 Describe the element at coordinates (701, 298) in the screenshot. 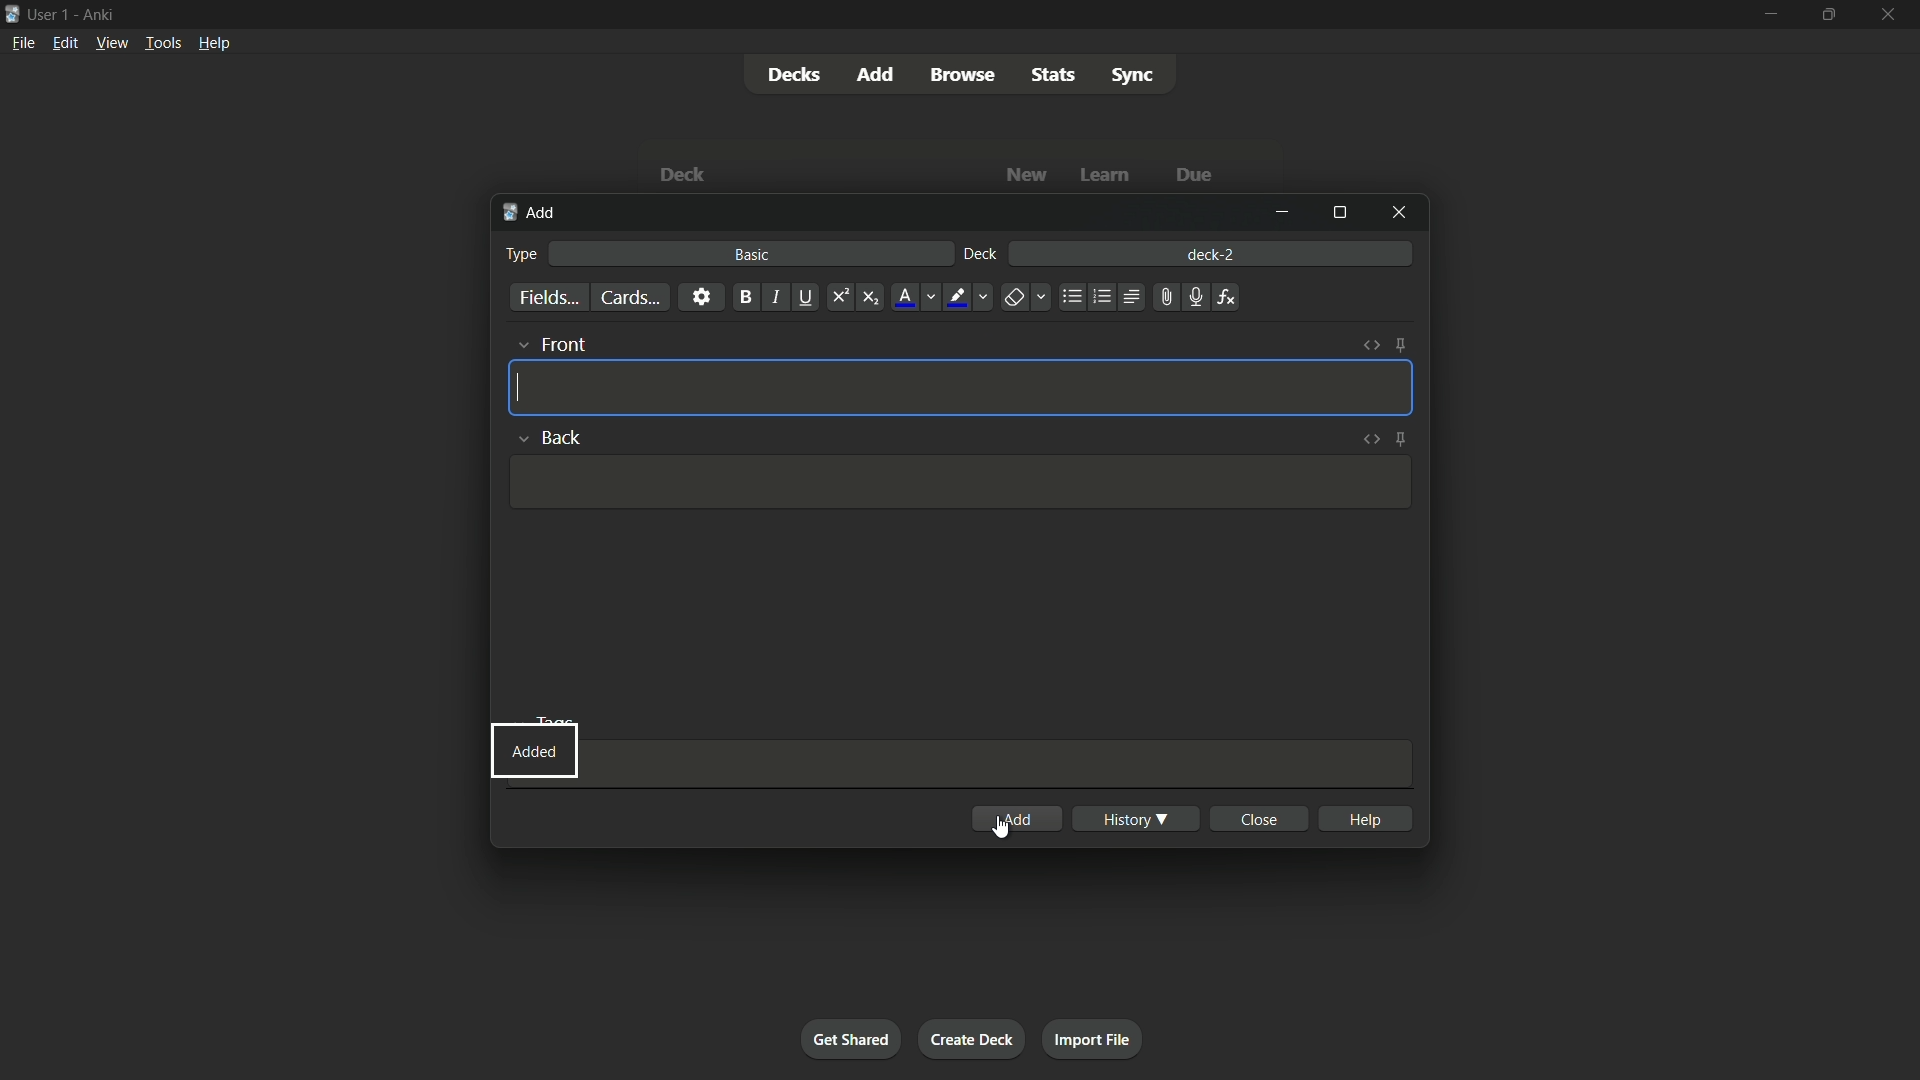

I see `settings` at that location.